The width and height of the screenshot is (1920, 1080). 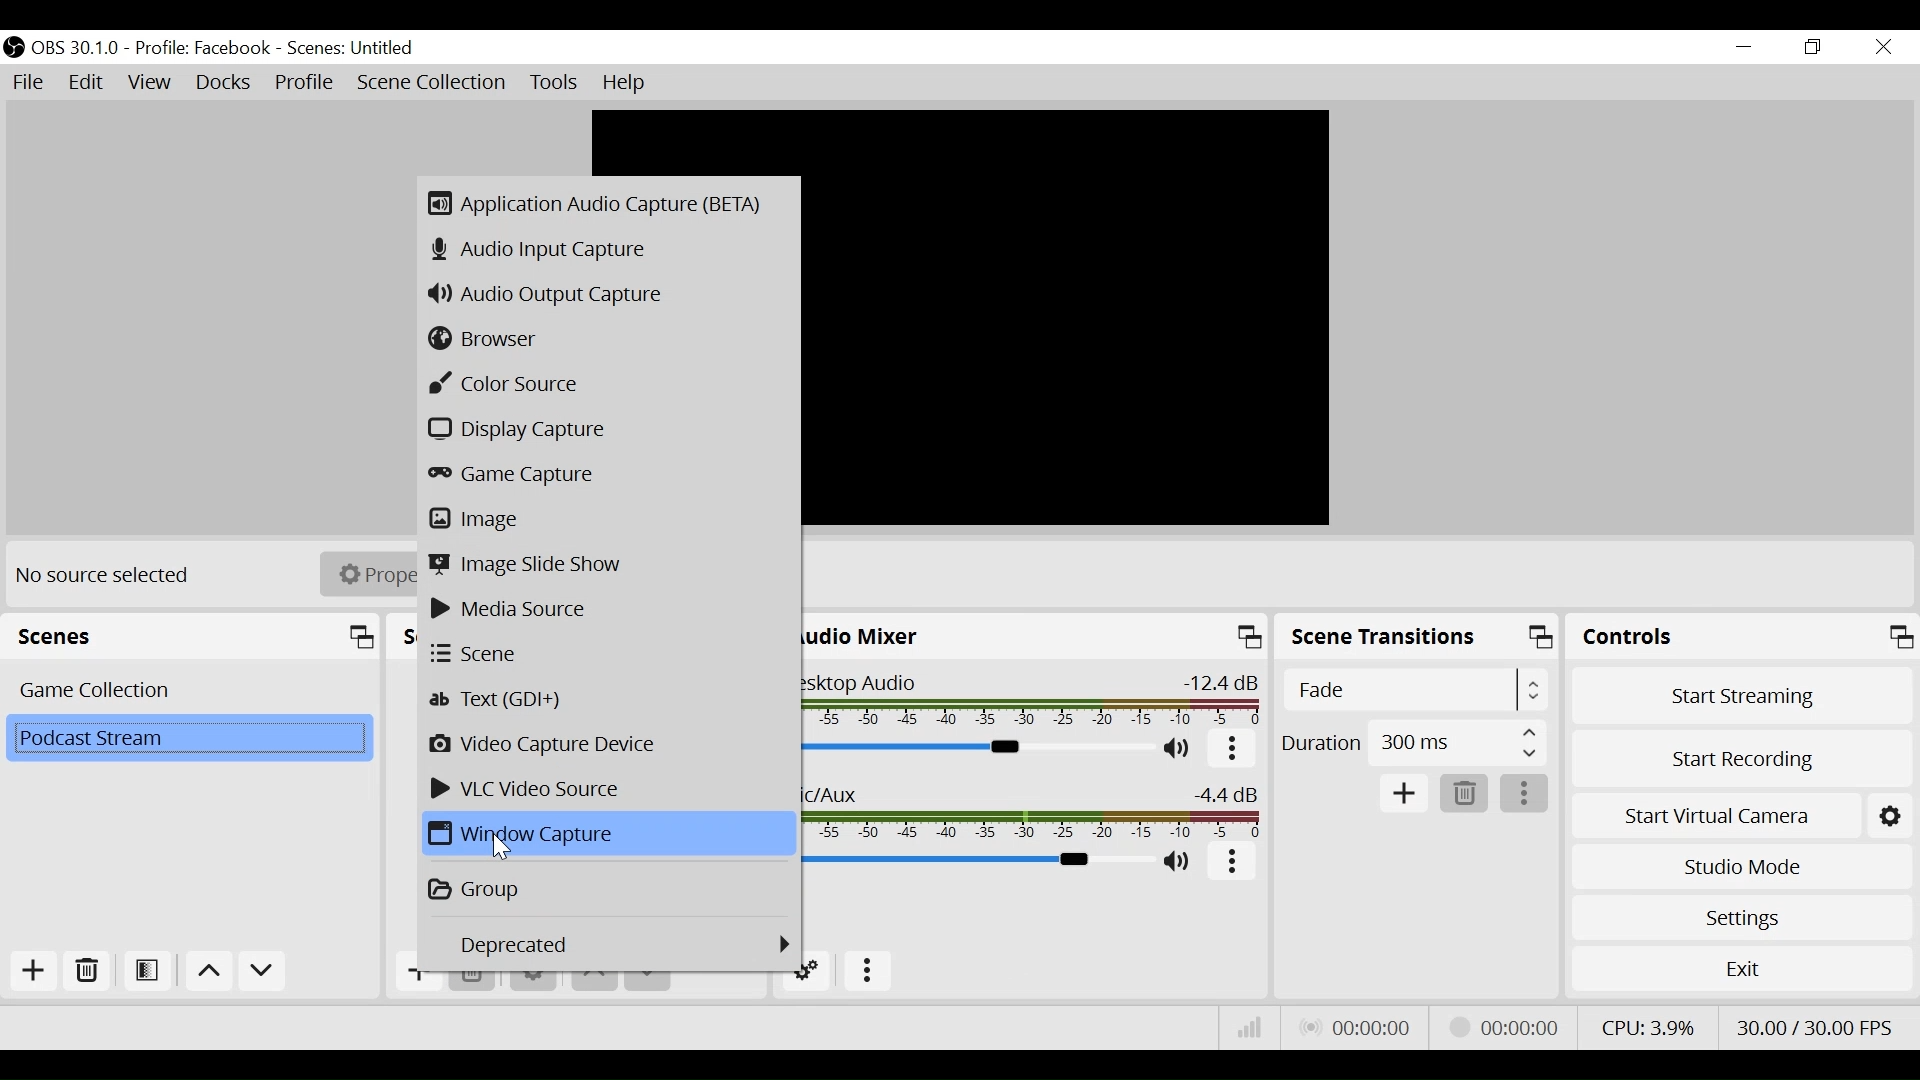 I want to click on Scene , so click(x=191, y=739).